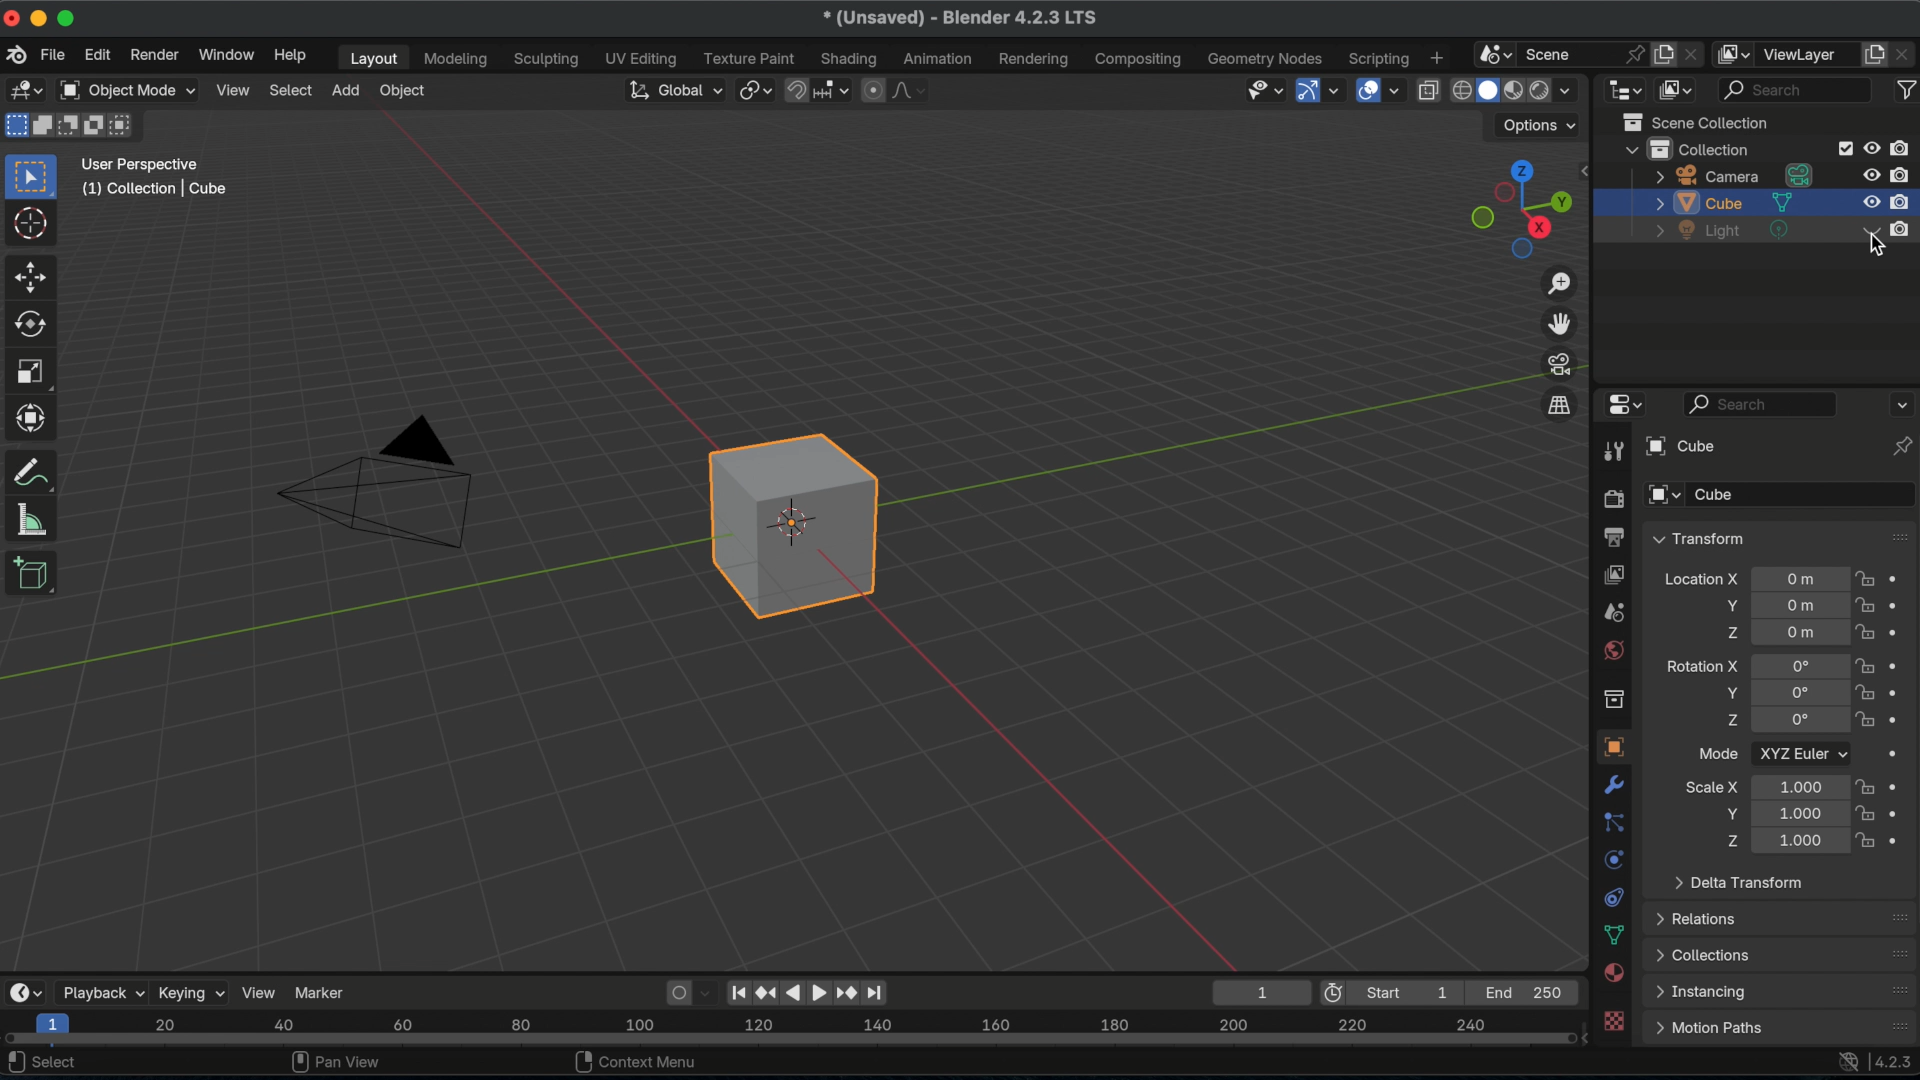 This screenshot has width=1920, height=1080. Describe the element at coordinates (1140, 58) in the screenshot. I see `composting` at that location.